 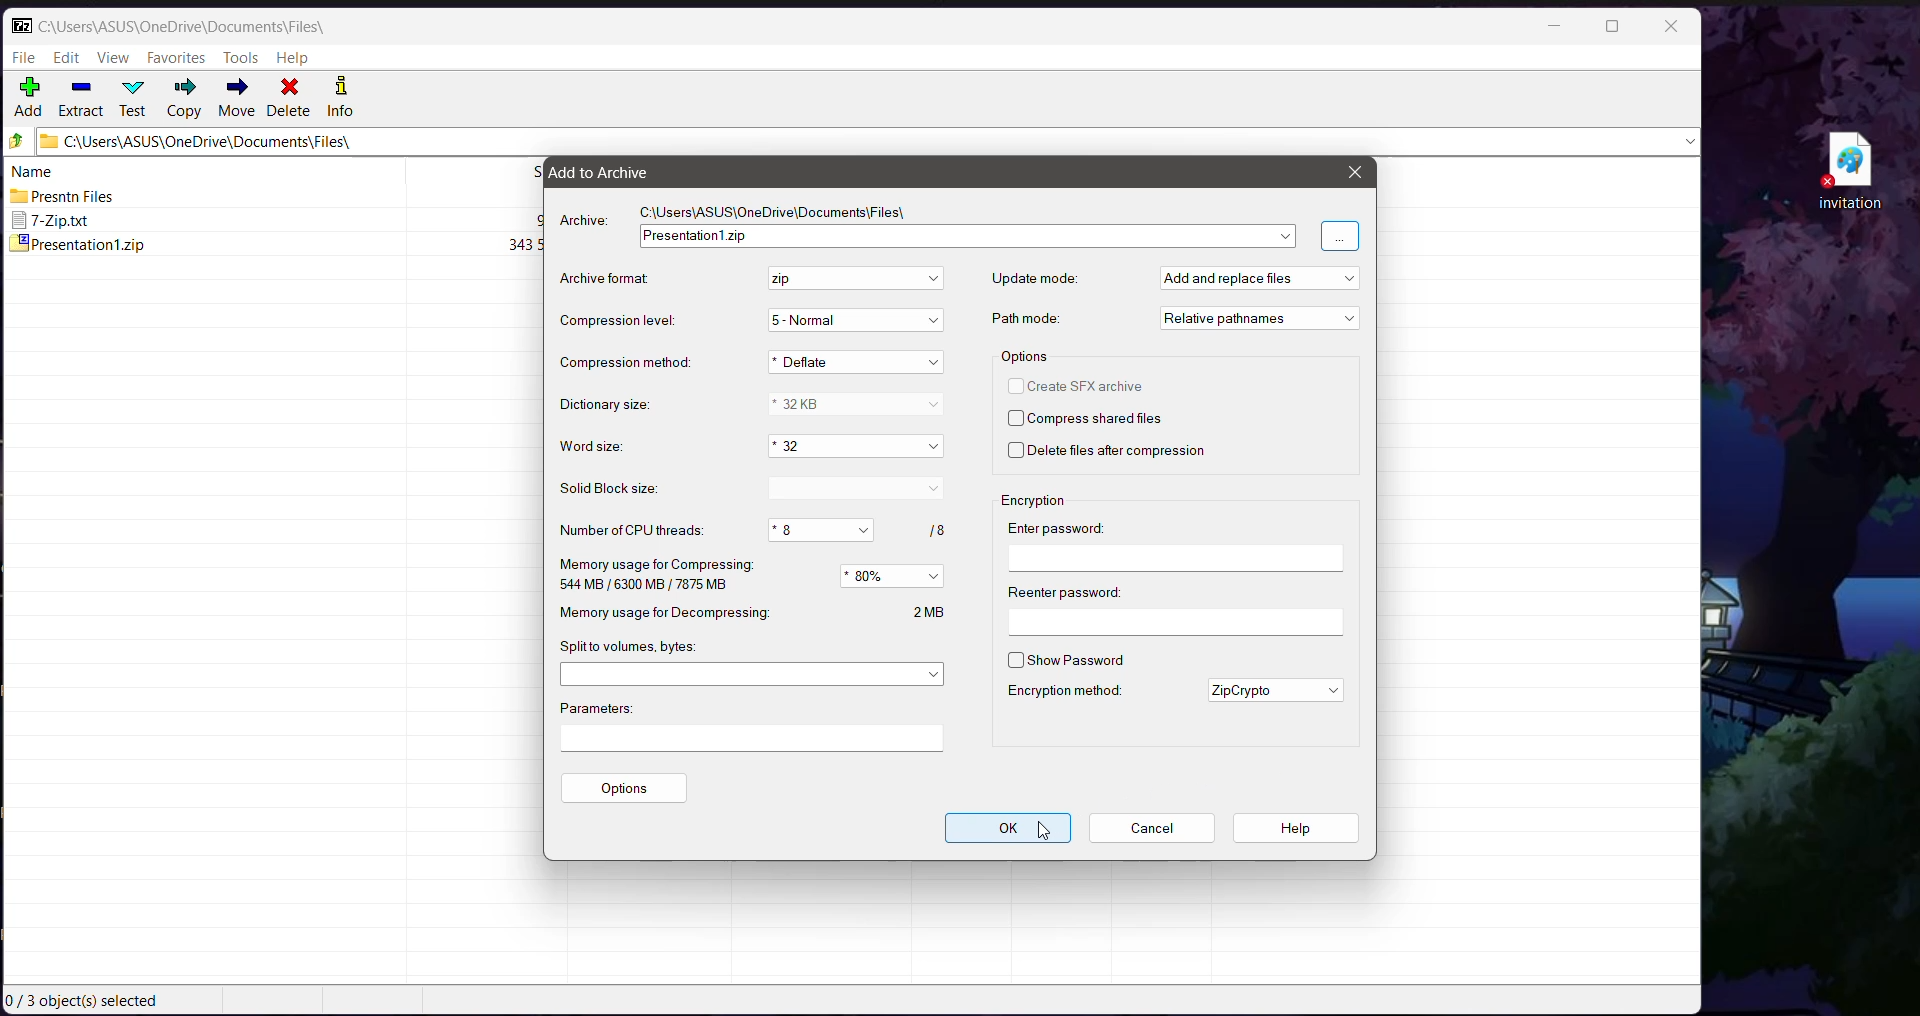 What do you see at coordinates (855, 489) in the screenshot?
I see `Set the Solid Block size` at bounding box center [855, 489].